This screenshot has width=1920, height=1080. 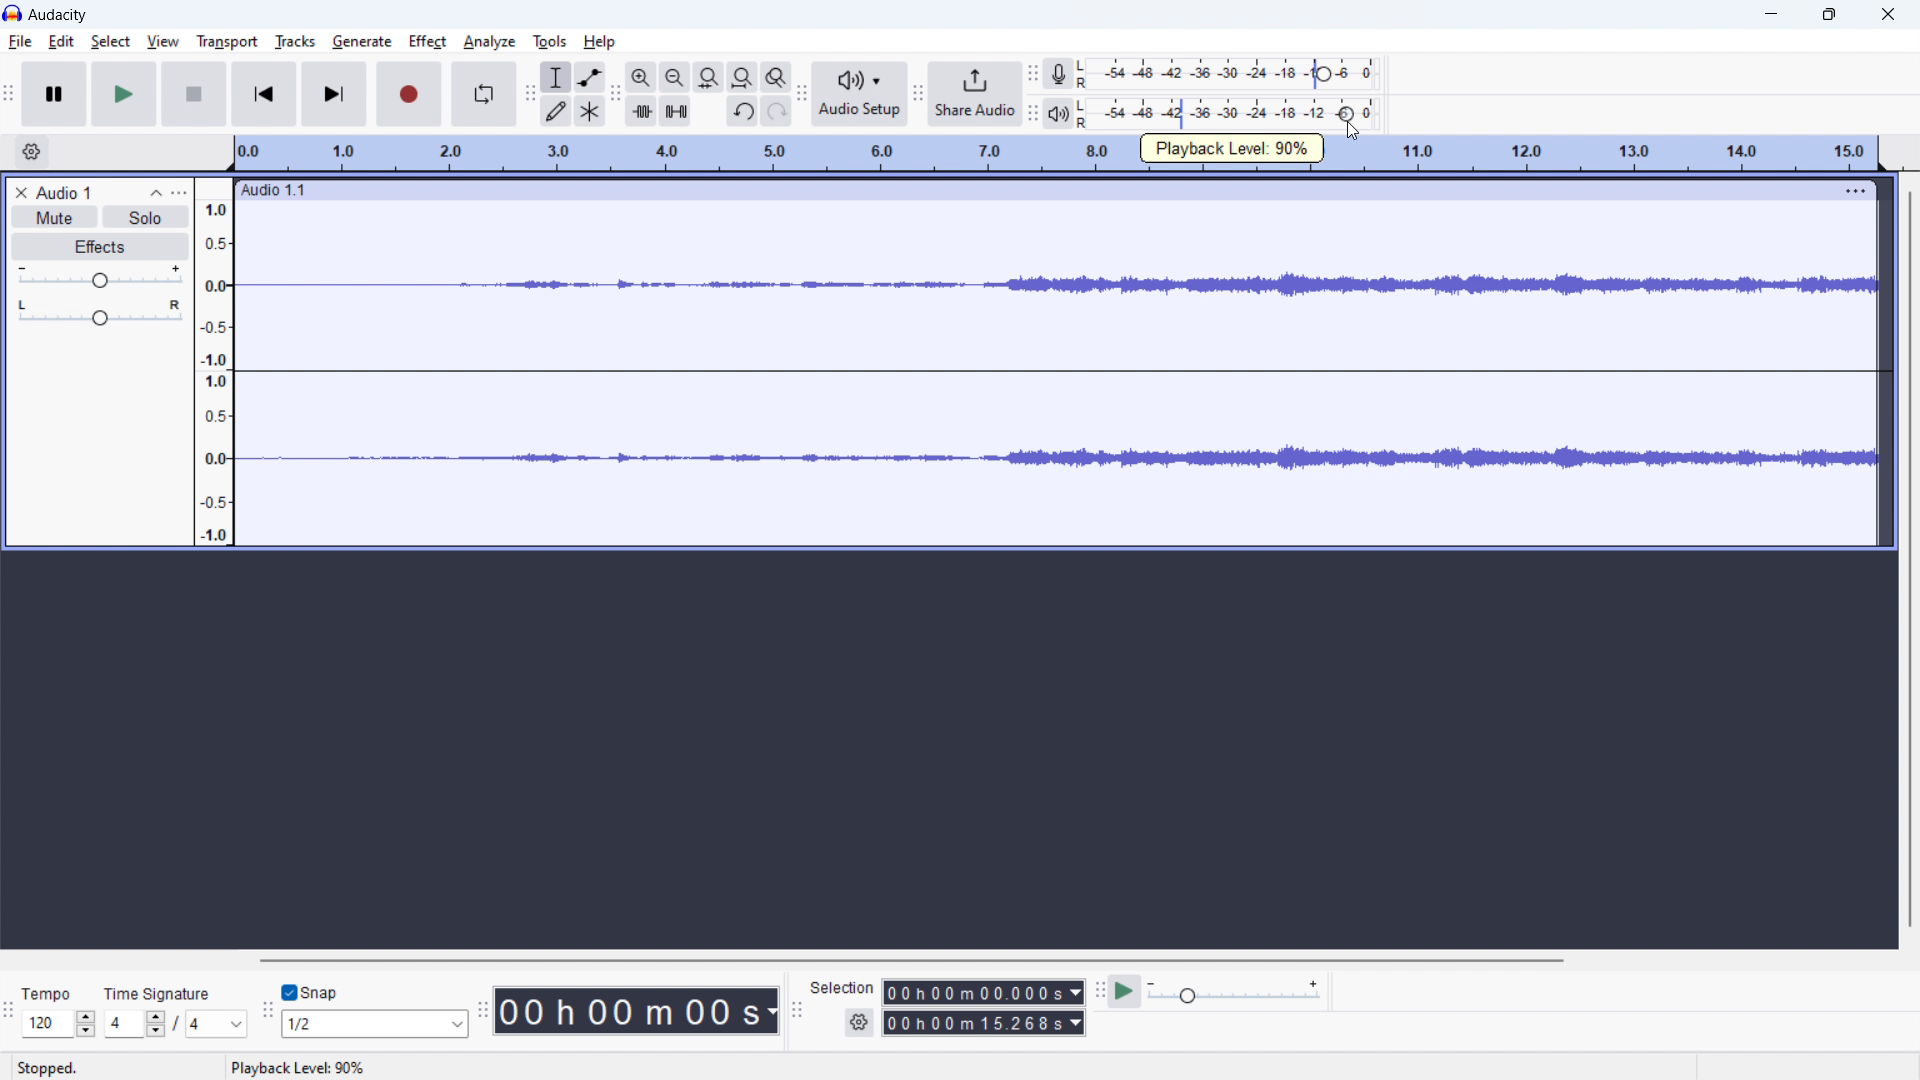 I want to click on selection, so click(x=841, y=987).